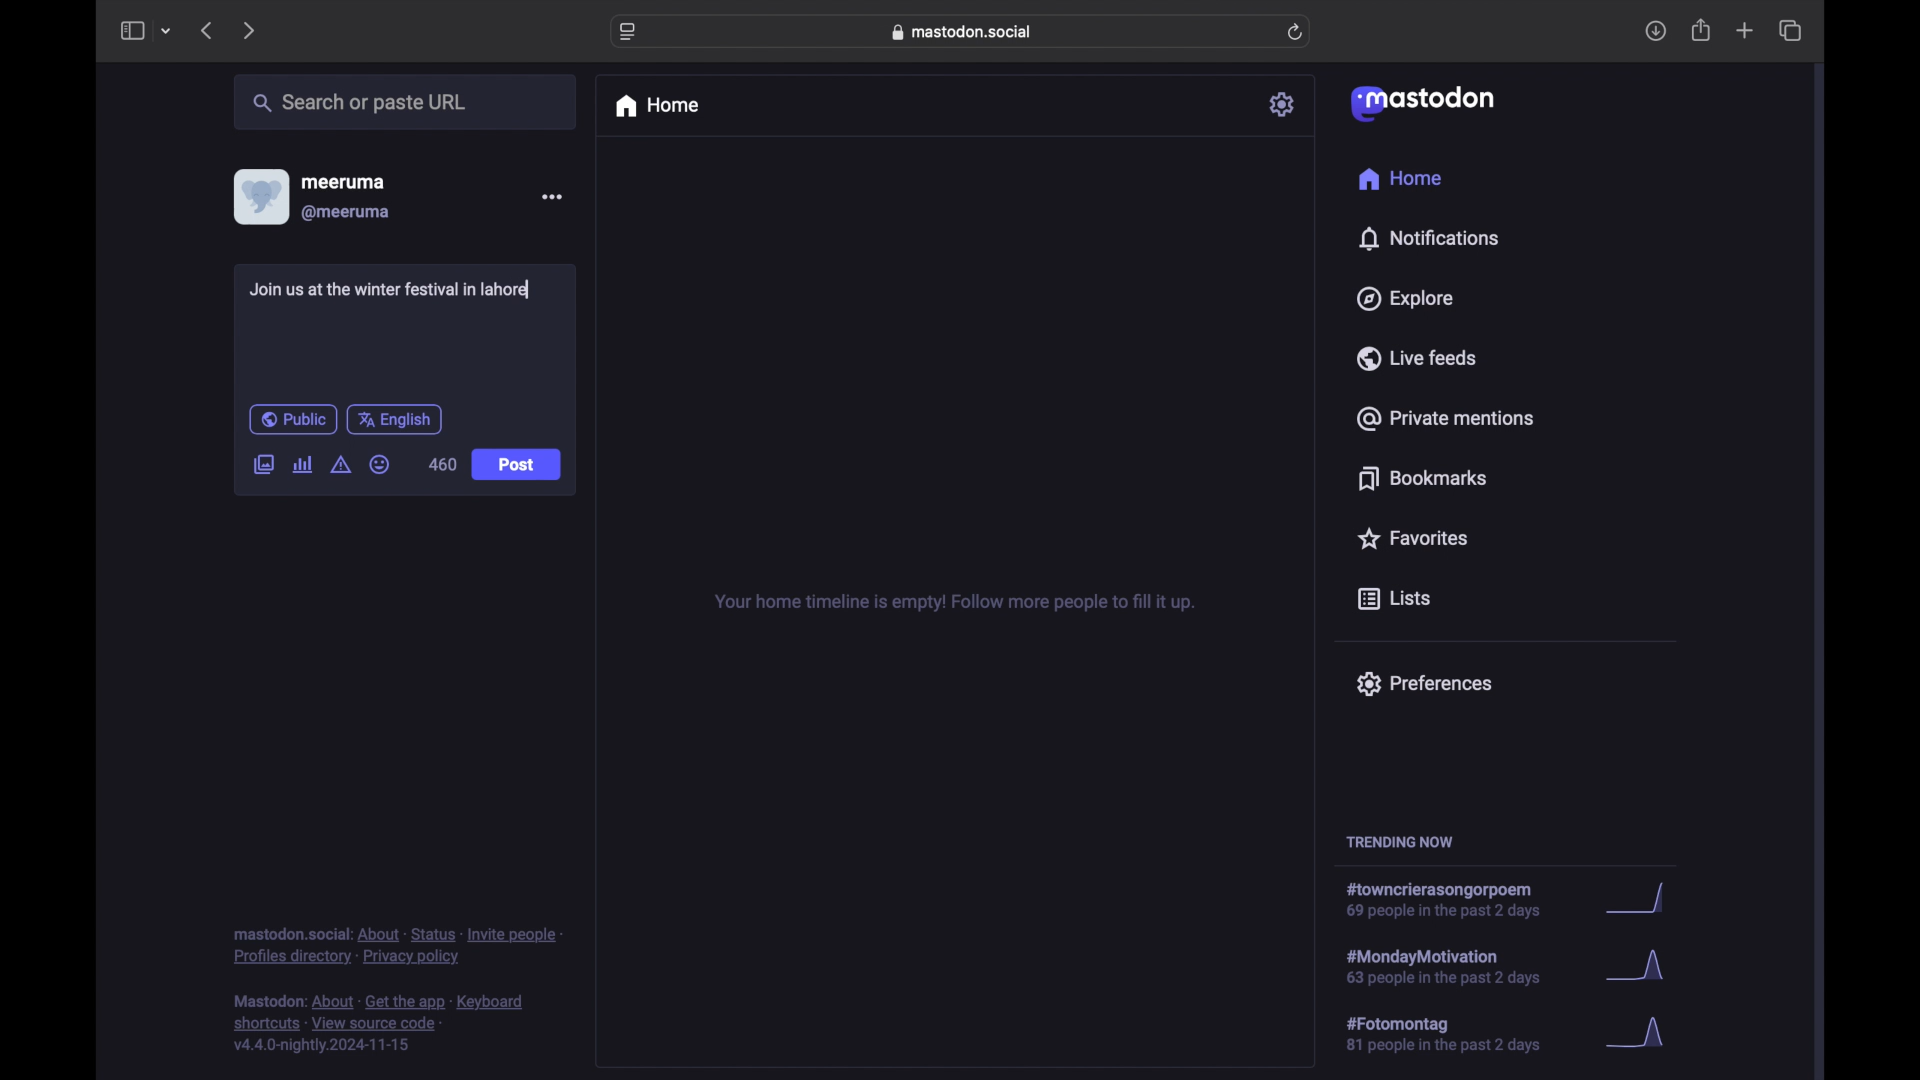 This screenshot has width=1920, height=1080. I want to click on add image, so click(263, 466).